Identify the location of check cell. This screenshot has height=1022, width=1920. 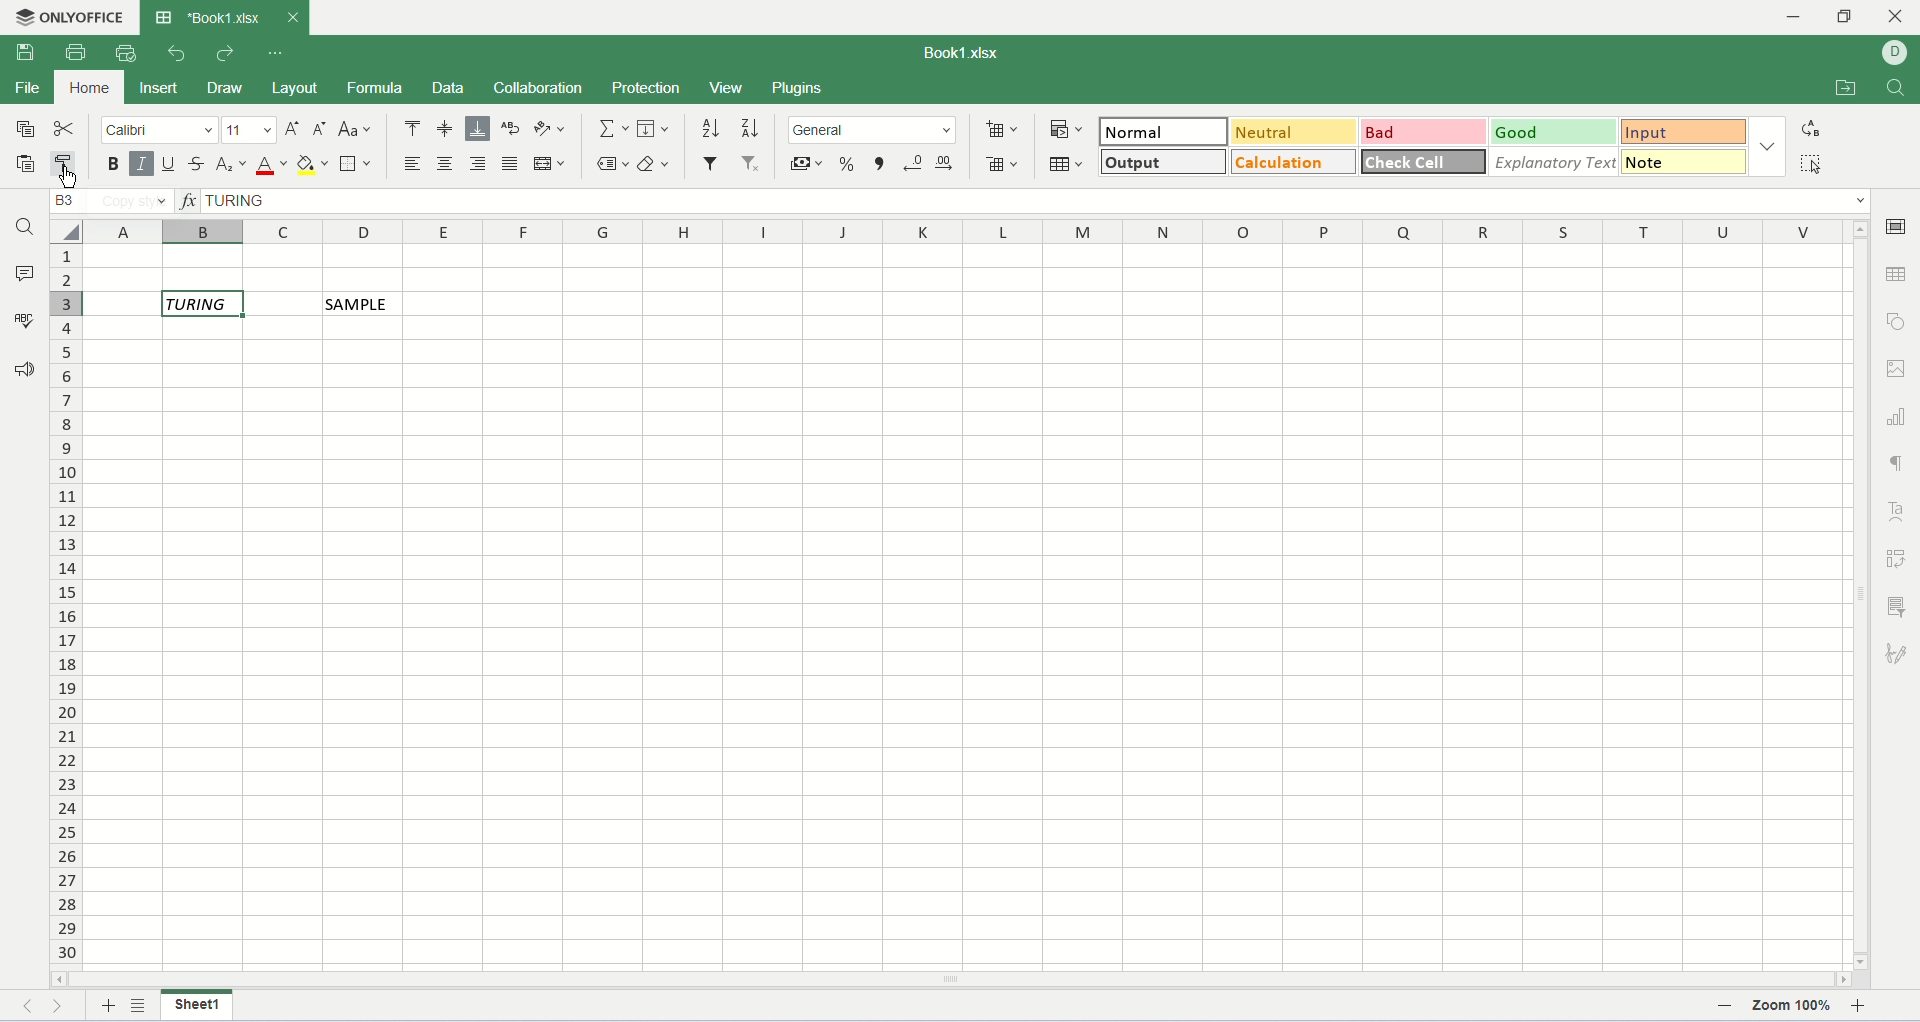
(1425, 159).